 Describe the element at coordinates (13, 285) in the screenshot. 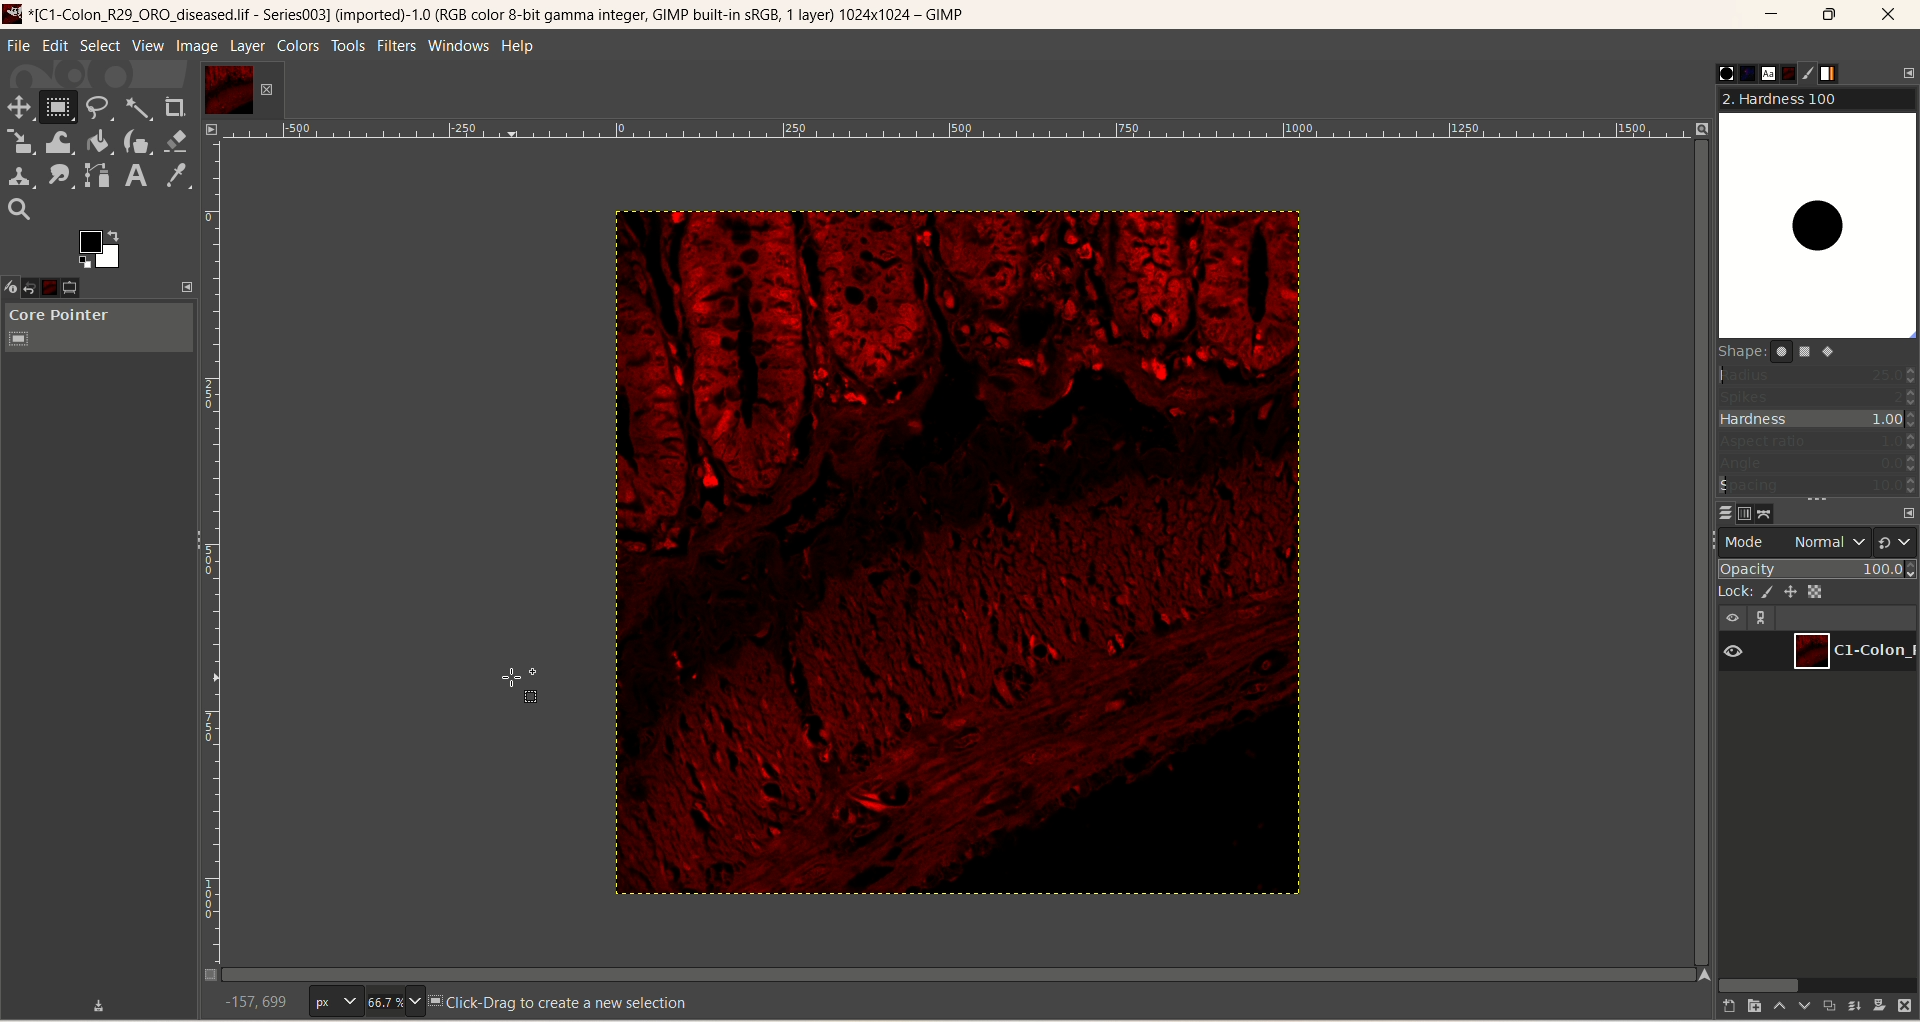

I see `device status` at that location.